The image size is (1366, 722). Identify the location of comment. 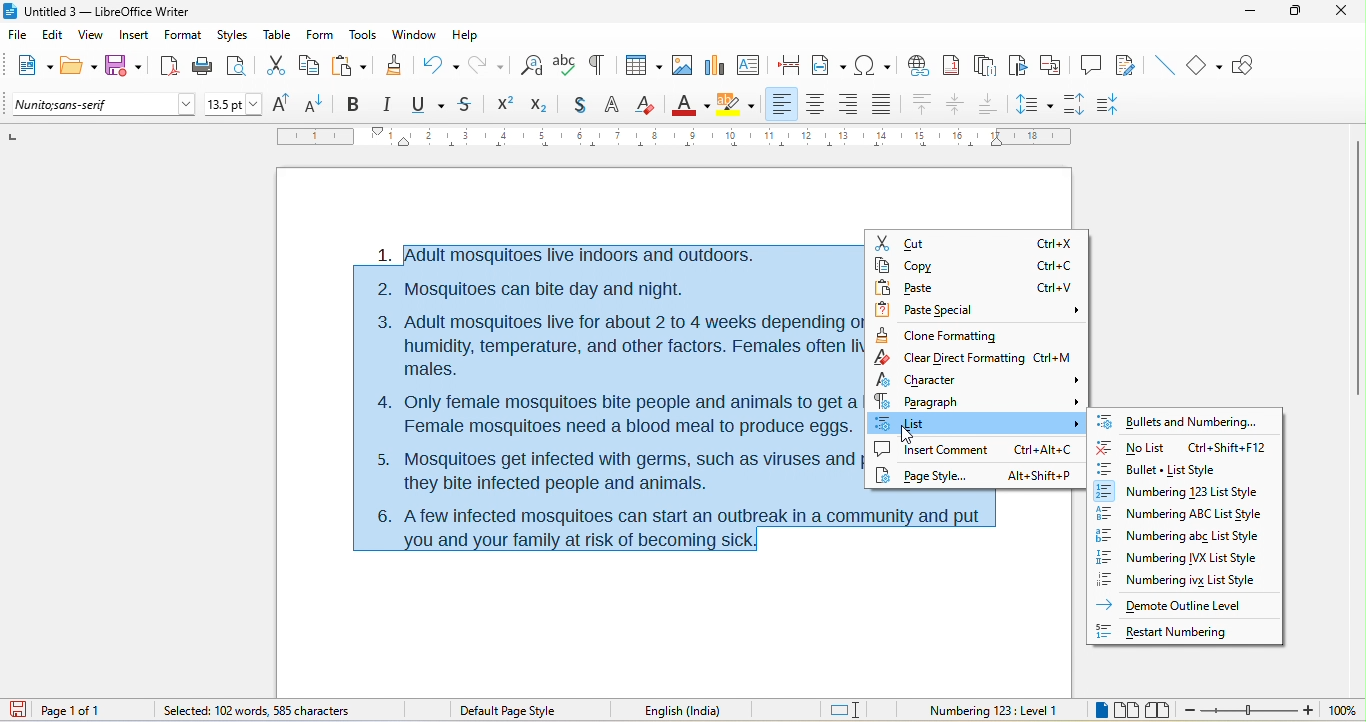
(1092, 66).